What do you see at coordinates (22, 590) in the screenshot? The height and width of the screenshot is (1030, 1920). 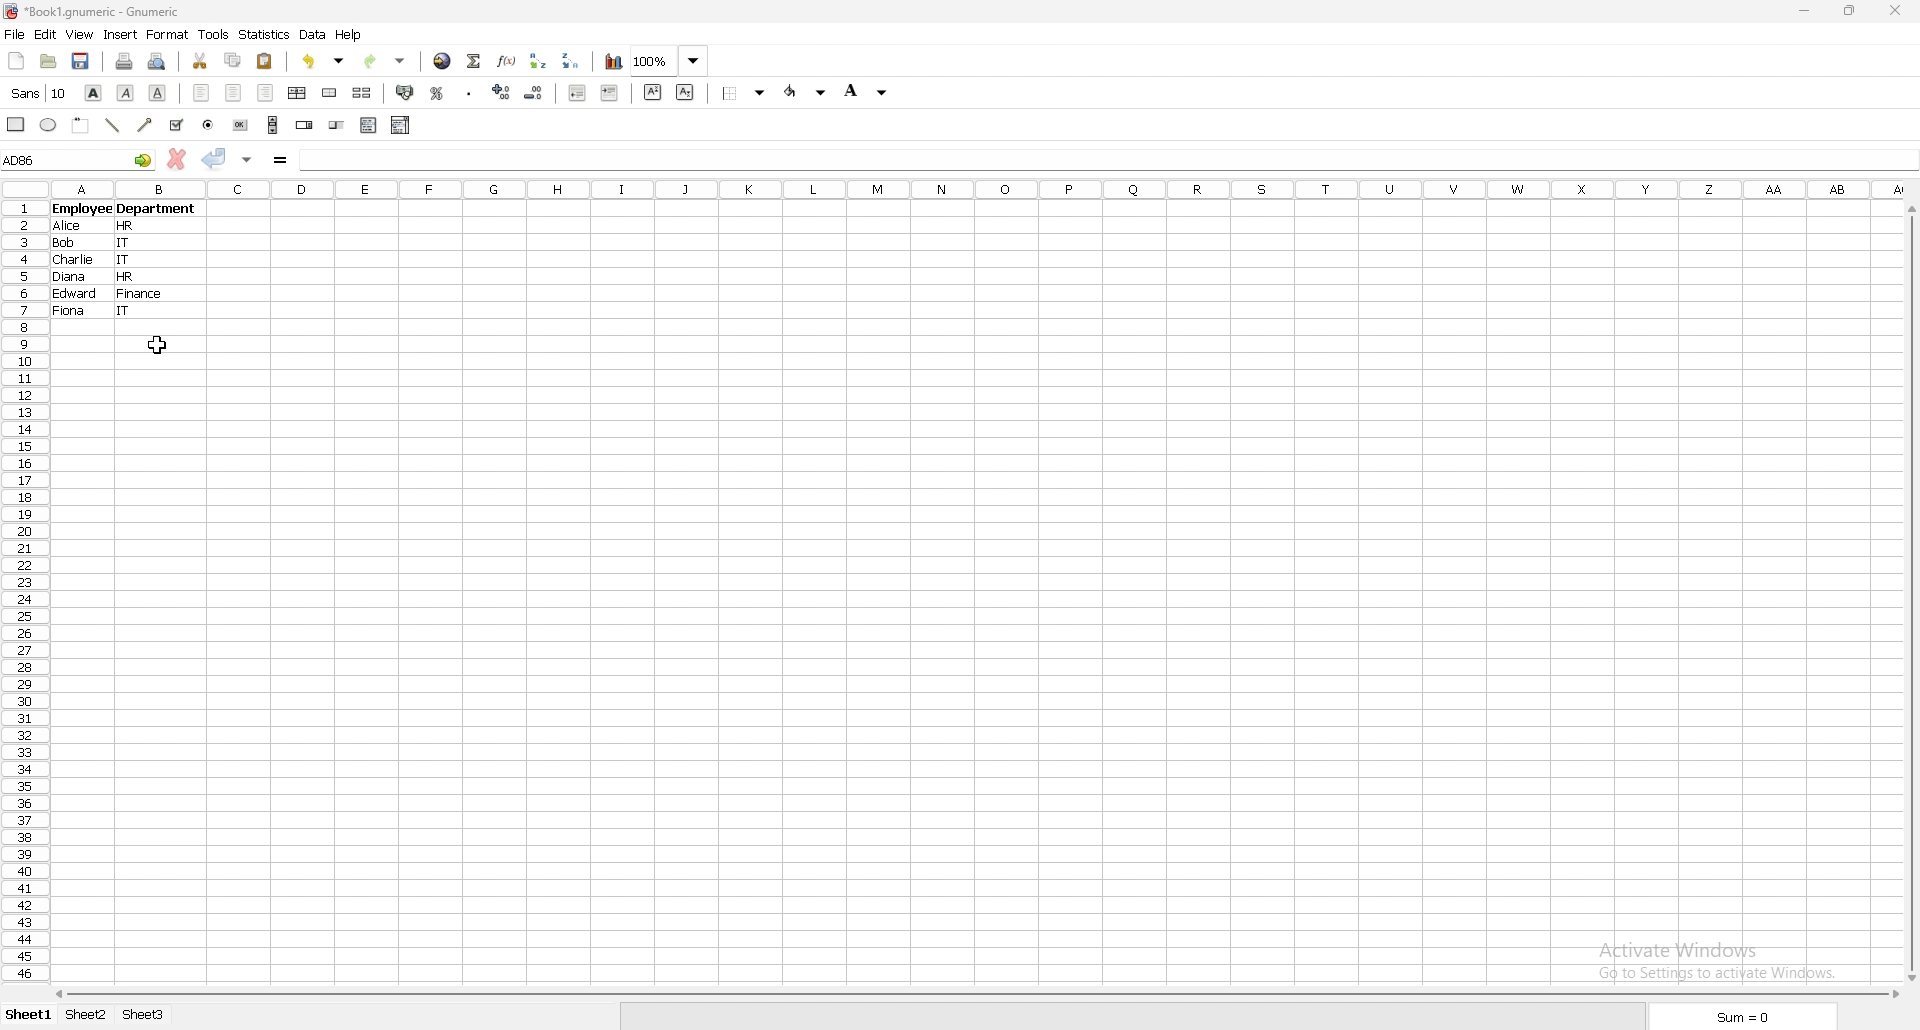 I see `rows` at bounding box center [22, 590].